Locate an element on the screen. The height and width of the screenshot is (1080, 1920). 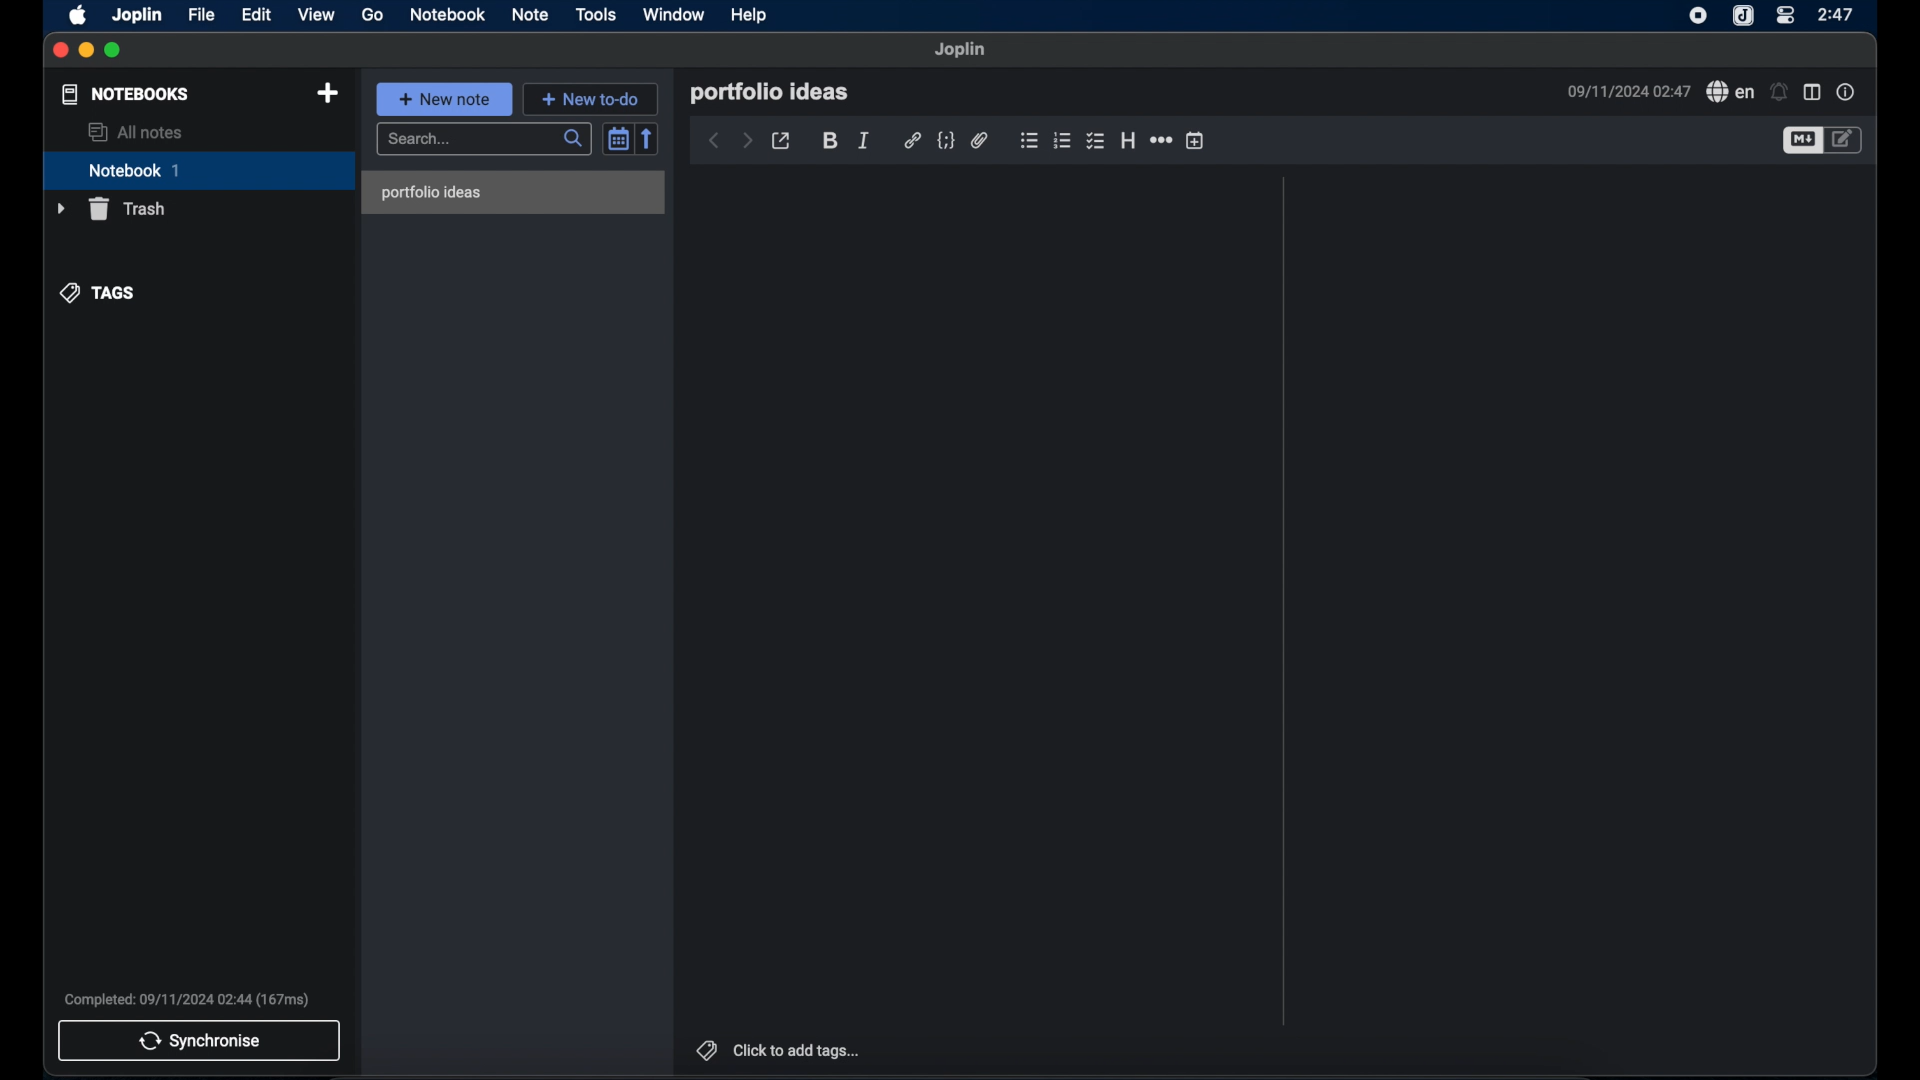
toggle editor is located at coordinates (1847, 139).